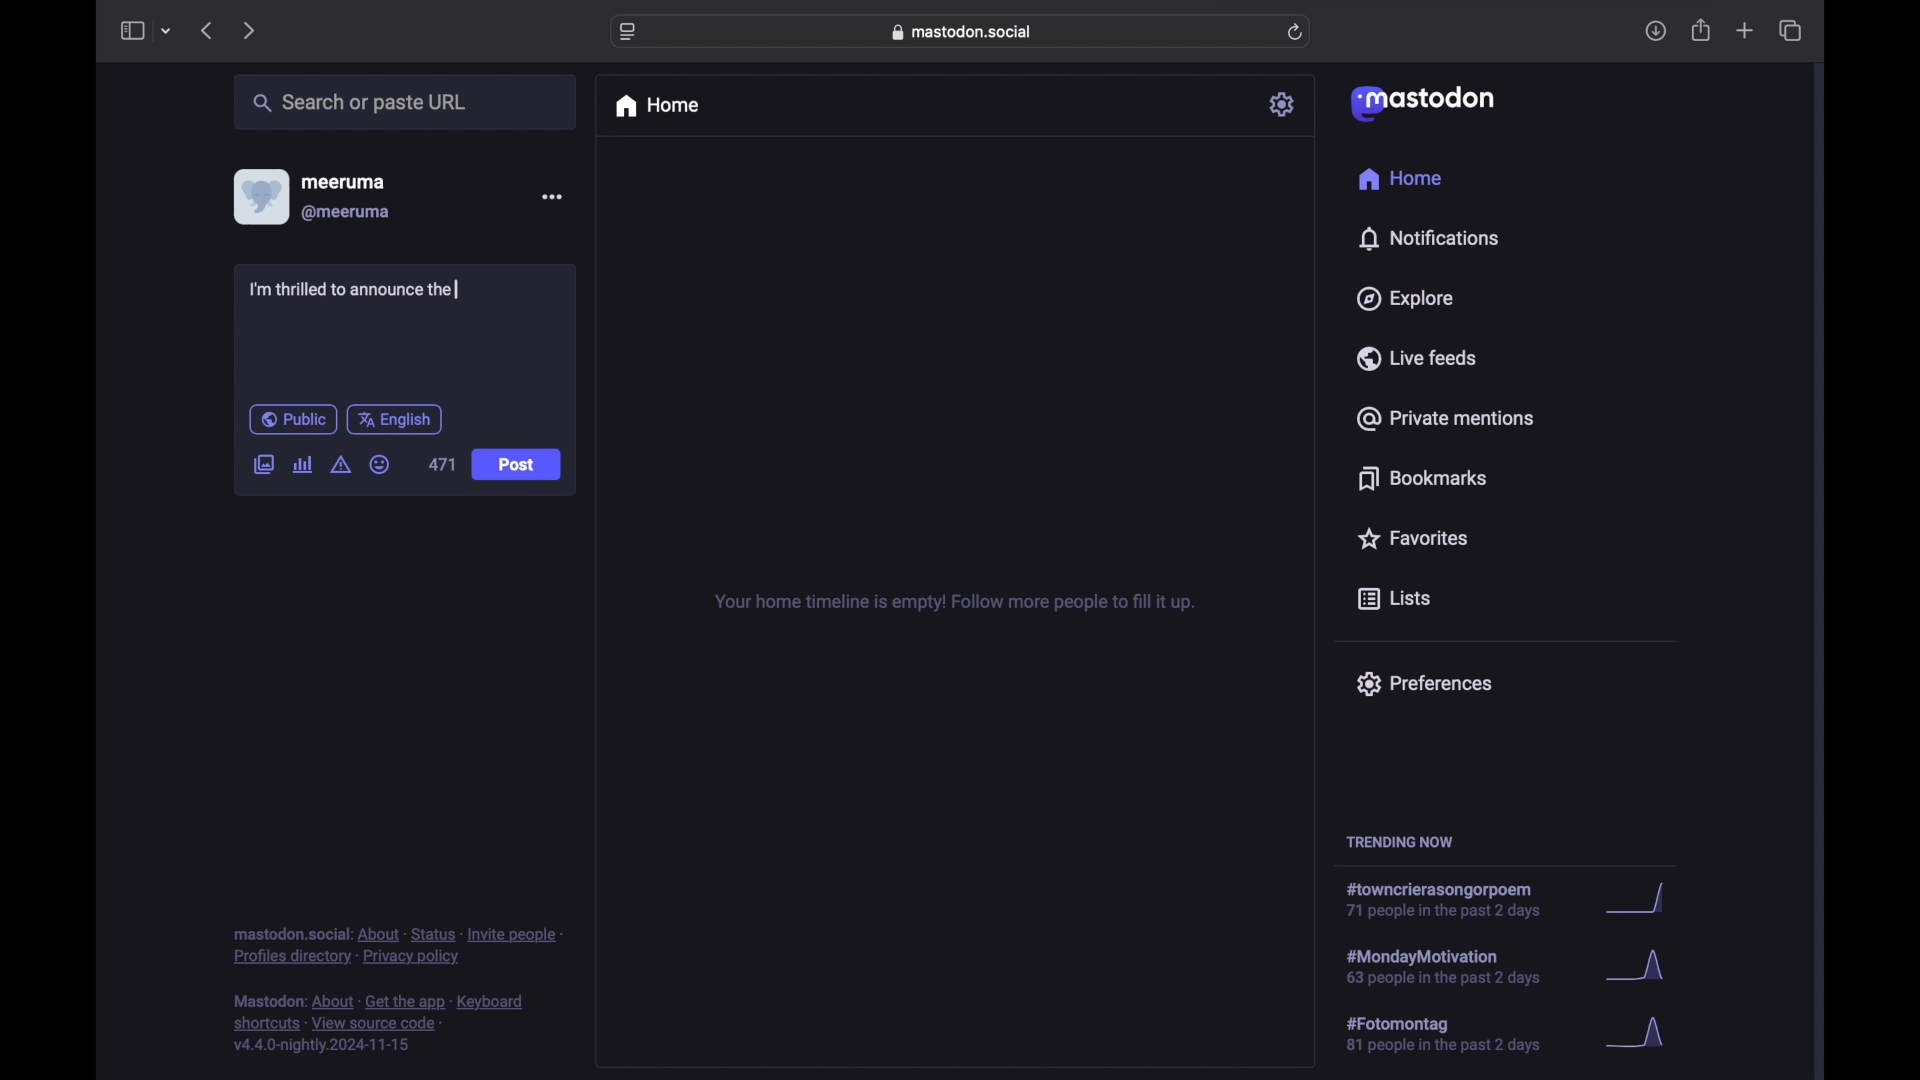  What do you see at coordinates (1399, 842) in the screenshot?
I see `trending now` at bounding box center [1399, 842].